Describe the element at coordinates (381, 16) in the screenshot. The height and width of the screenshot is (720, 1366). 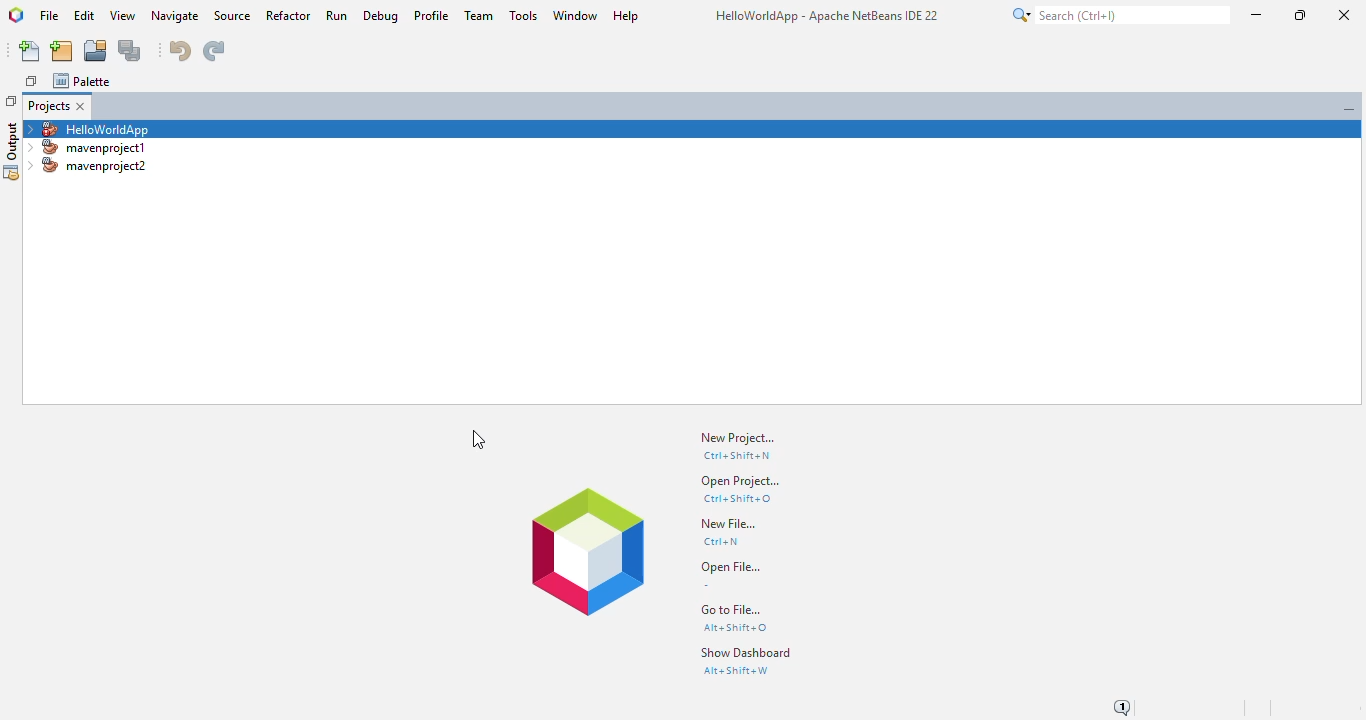
I see `debug` at that location.